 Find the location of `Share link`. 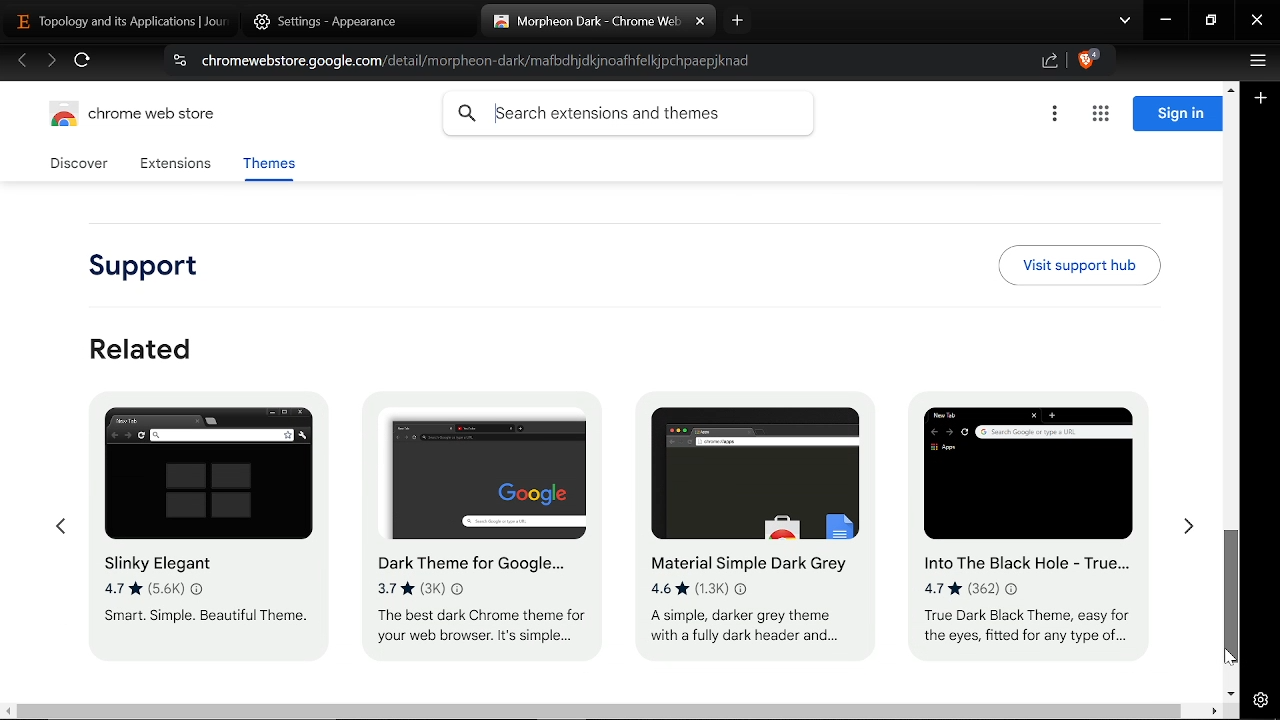

Share link is located at coordinates (1050, 62).